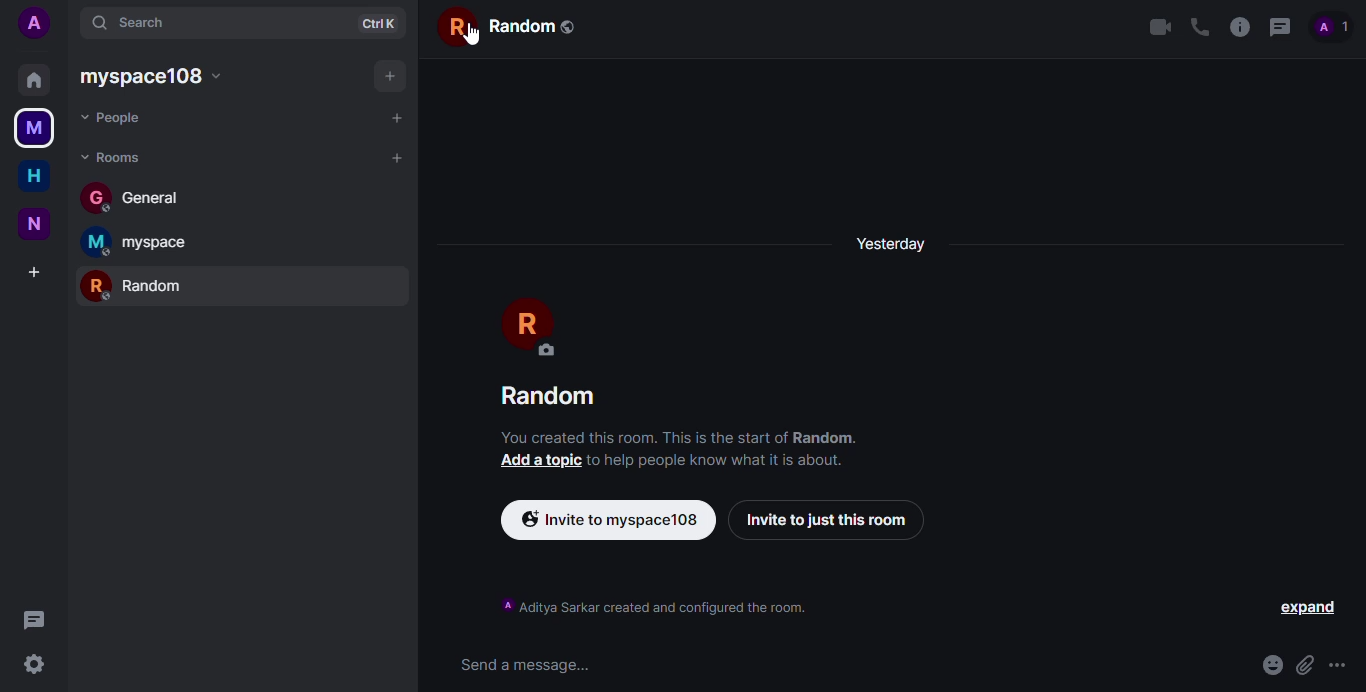 This screenshot has width=1366, height=692. Describe the element at coordinates (138, 22) in the screenshot. I see `search` at that location.